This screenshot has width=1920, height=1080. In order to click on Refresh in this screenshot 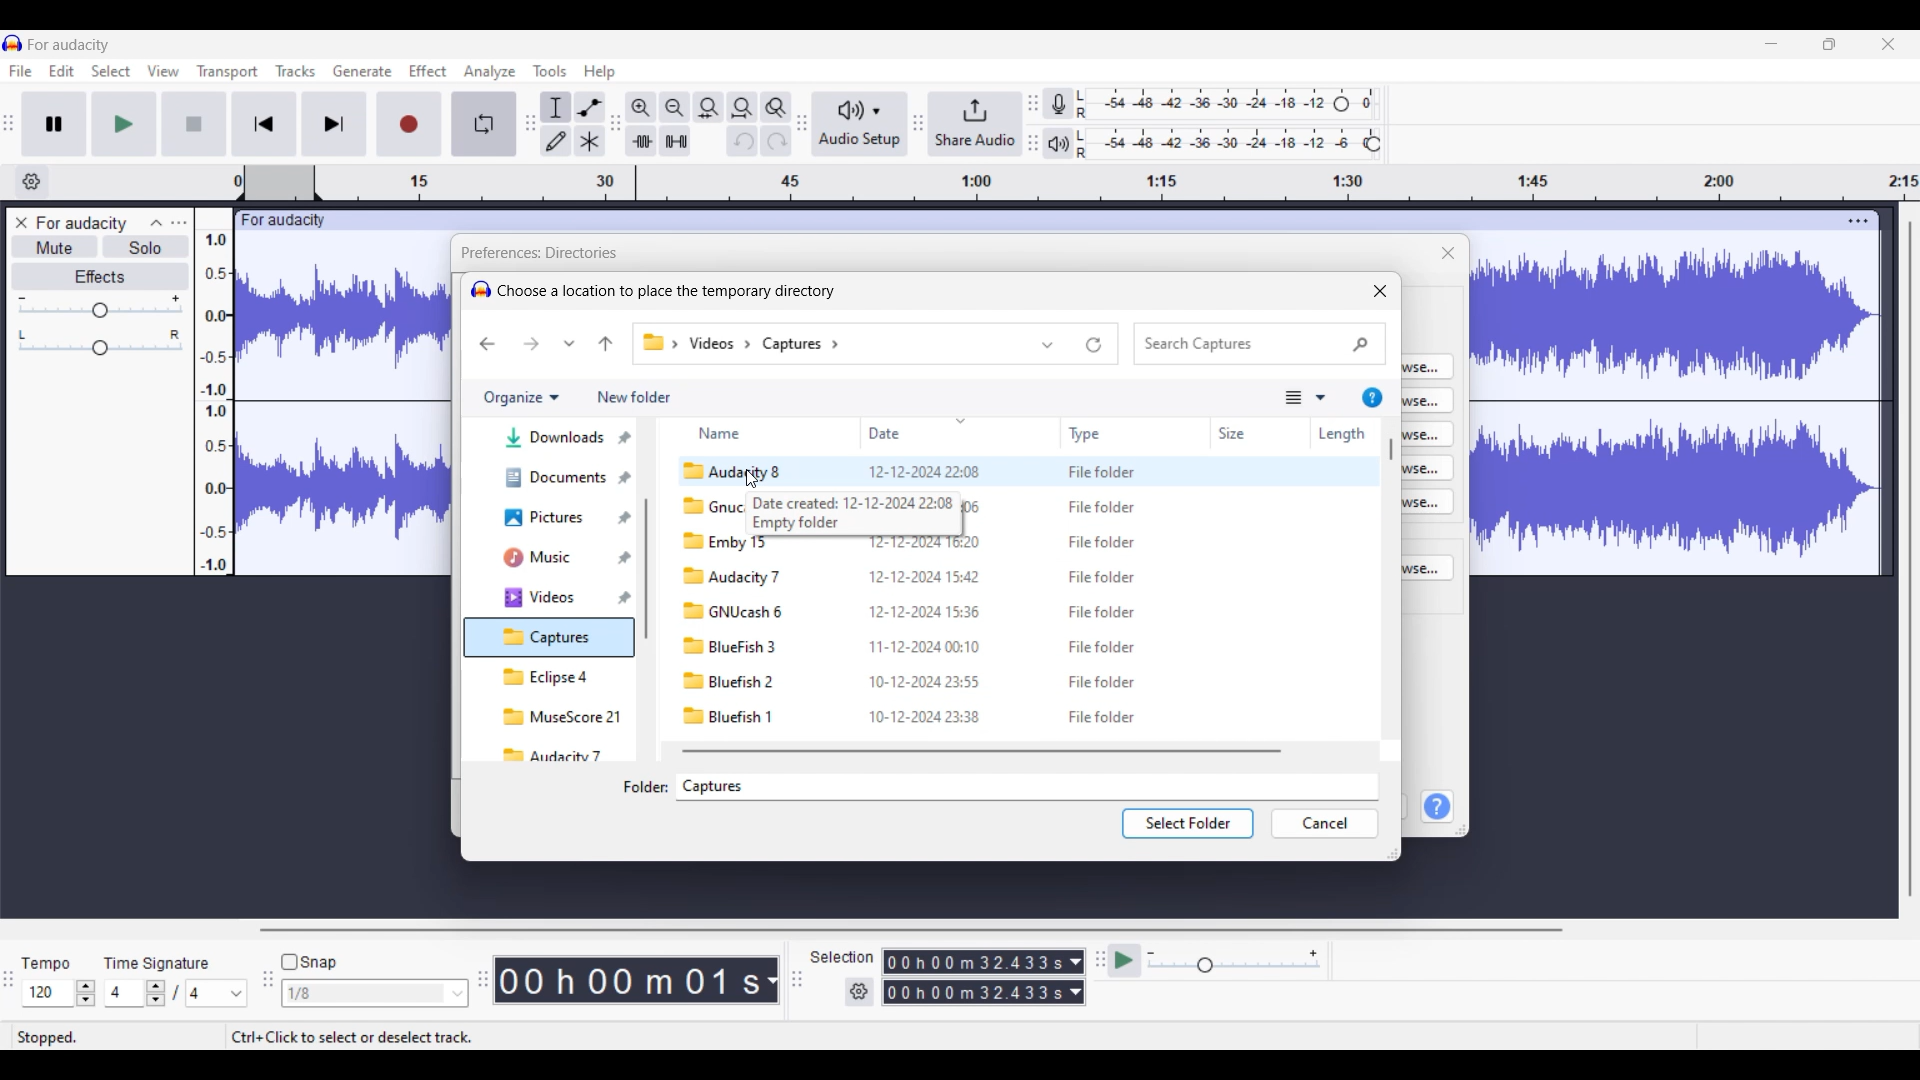, I will do `click(1094, 345)`.